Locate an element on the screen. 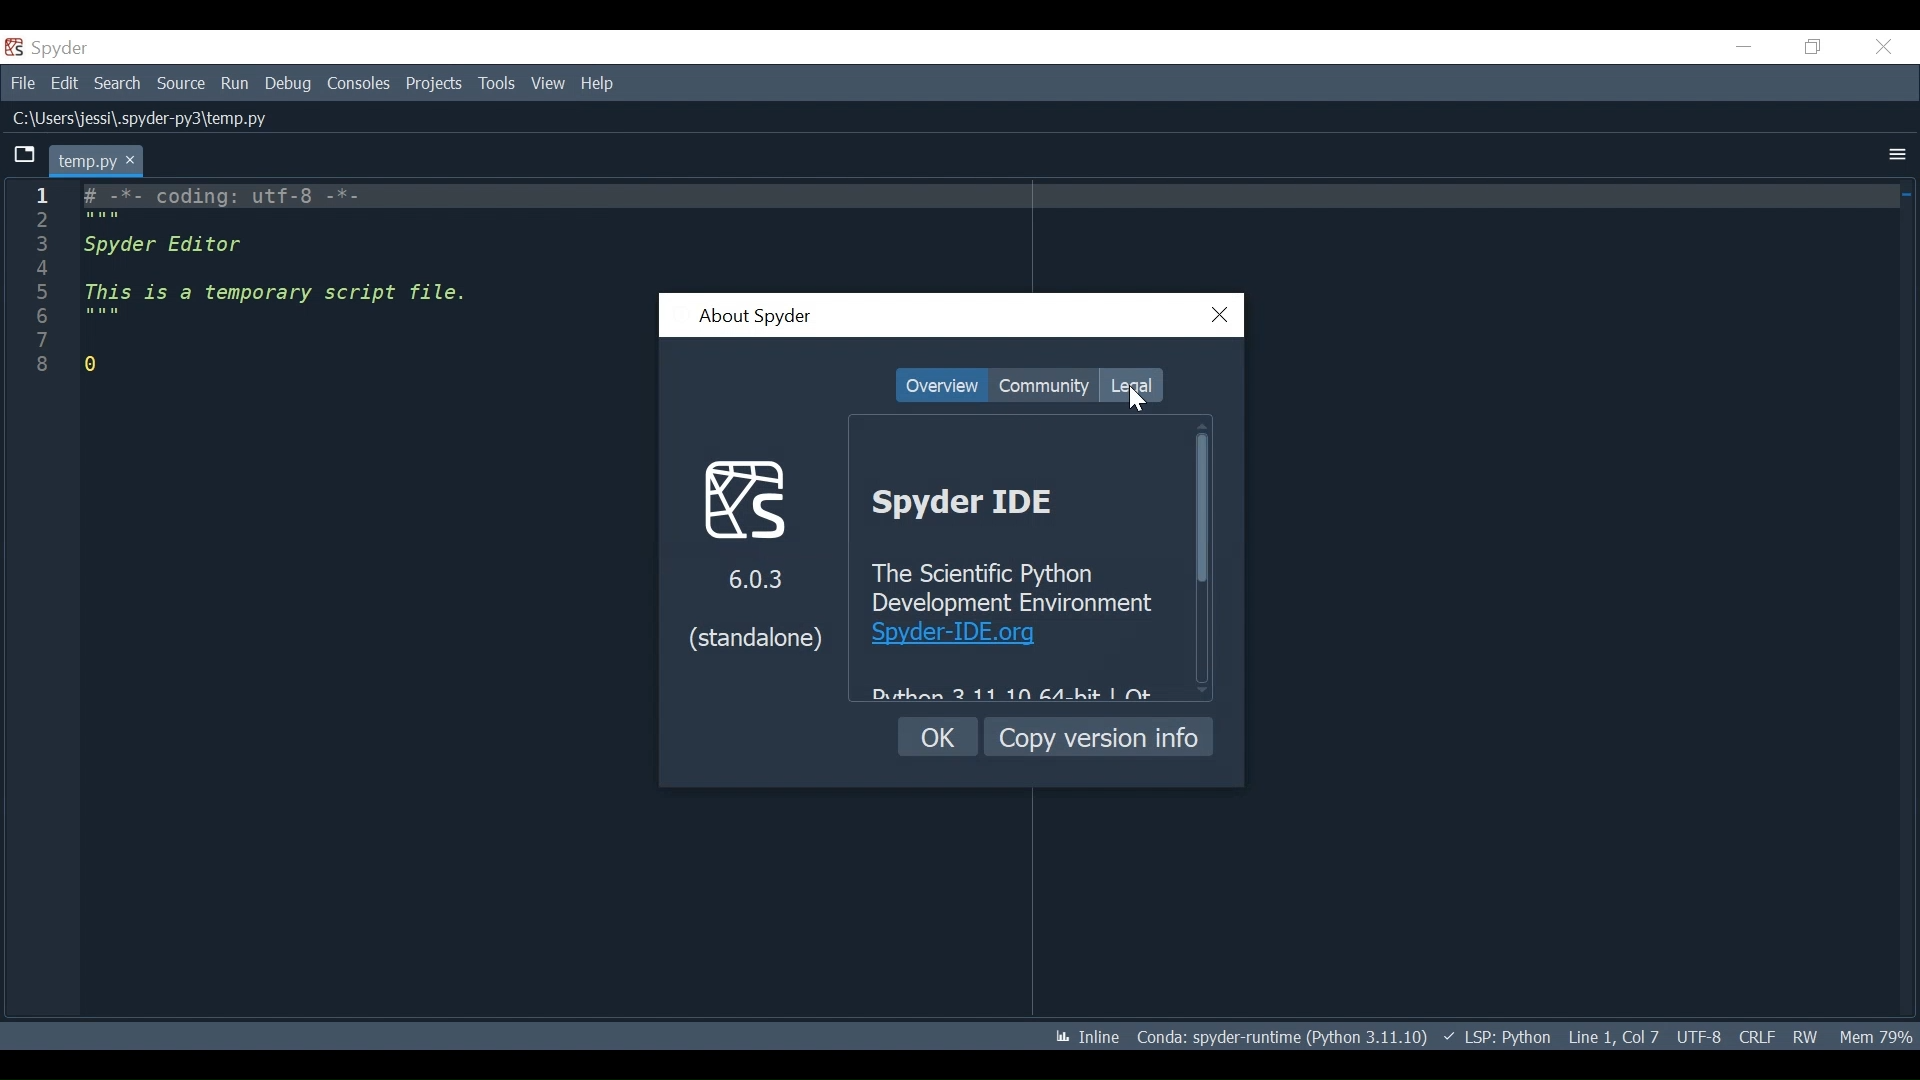 The height and width of the screenshot is (1080, 1920). Search is located at coordinates (117, 83).